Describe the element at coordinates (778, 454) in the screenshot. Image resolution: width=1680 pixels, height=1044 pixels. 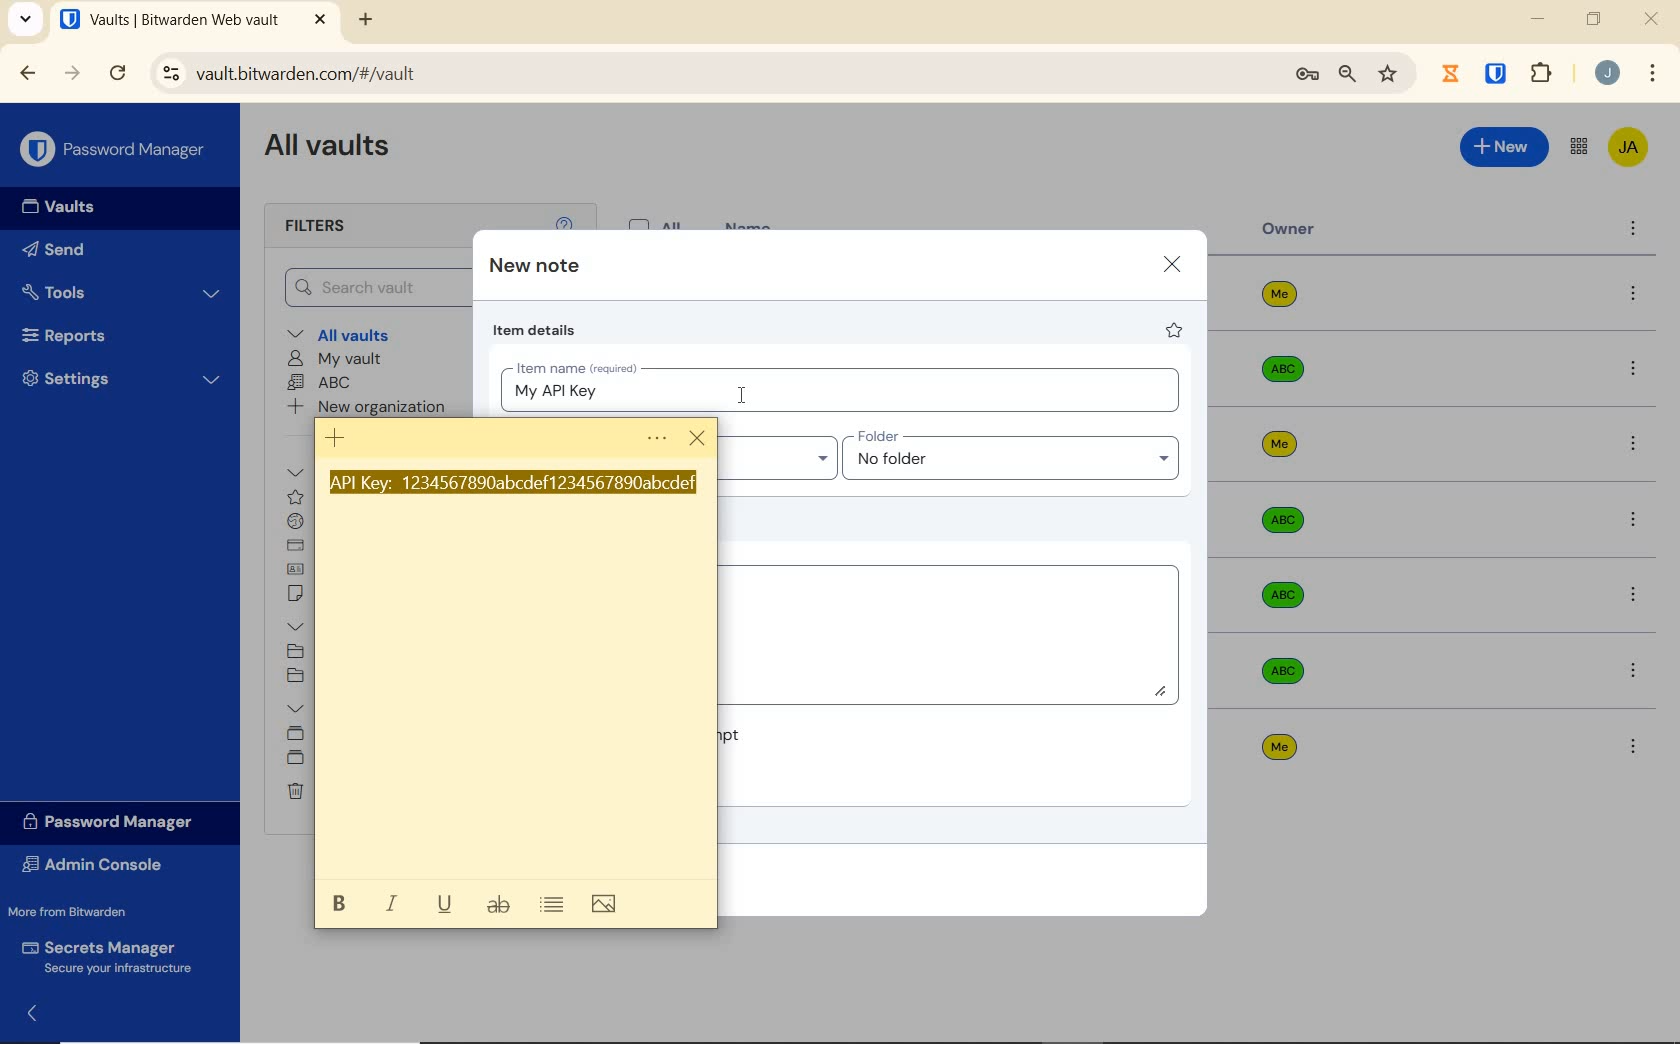
I see `Input Owner` at that location.